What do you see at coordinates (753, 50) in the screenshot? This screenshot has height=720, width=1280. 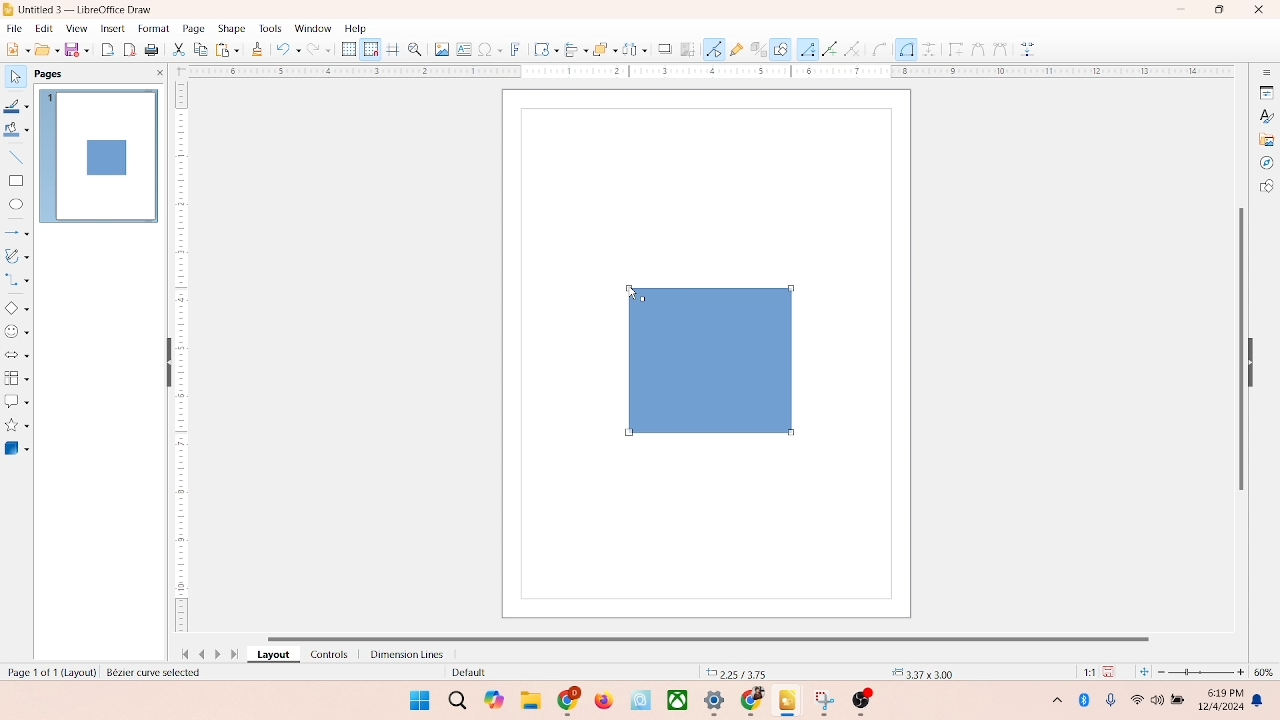 I see `toggle extrusion` at bounding box center [753, 50].